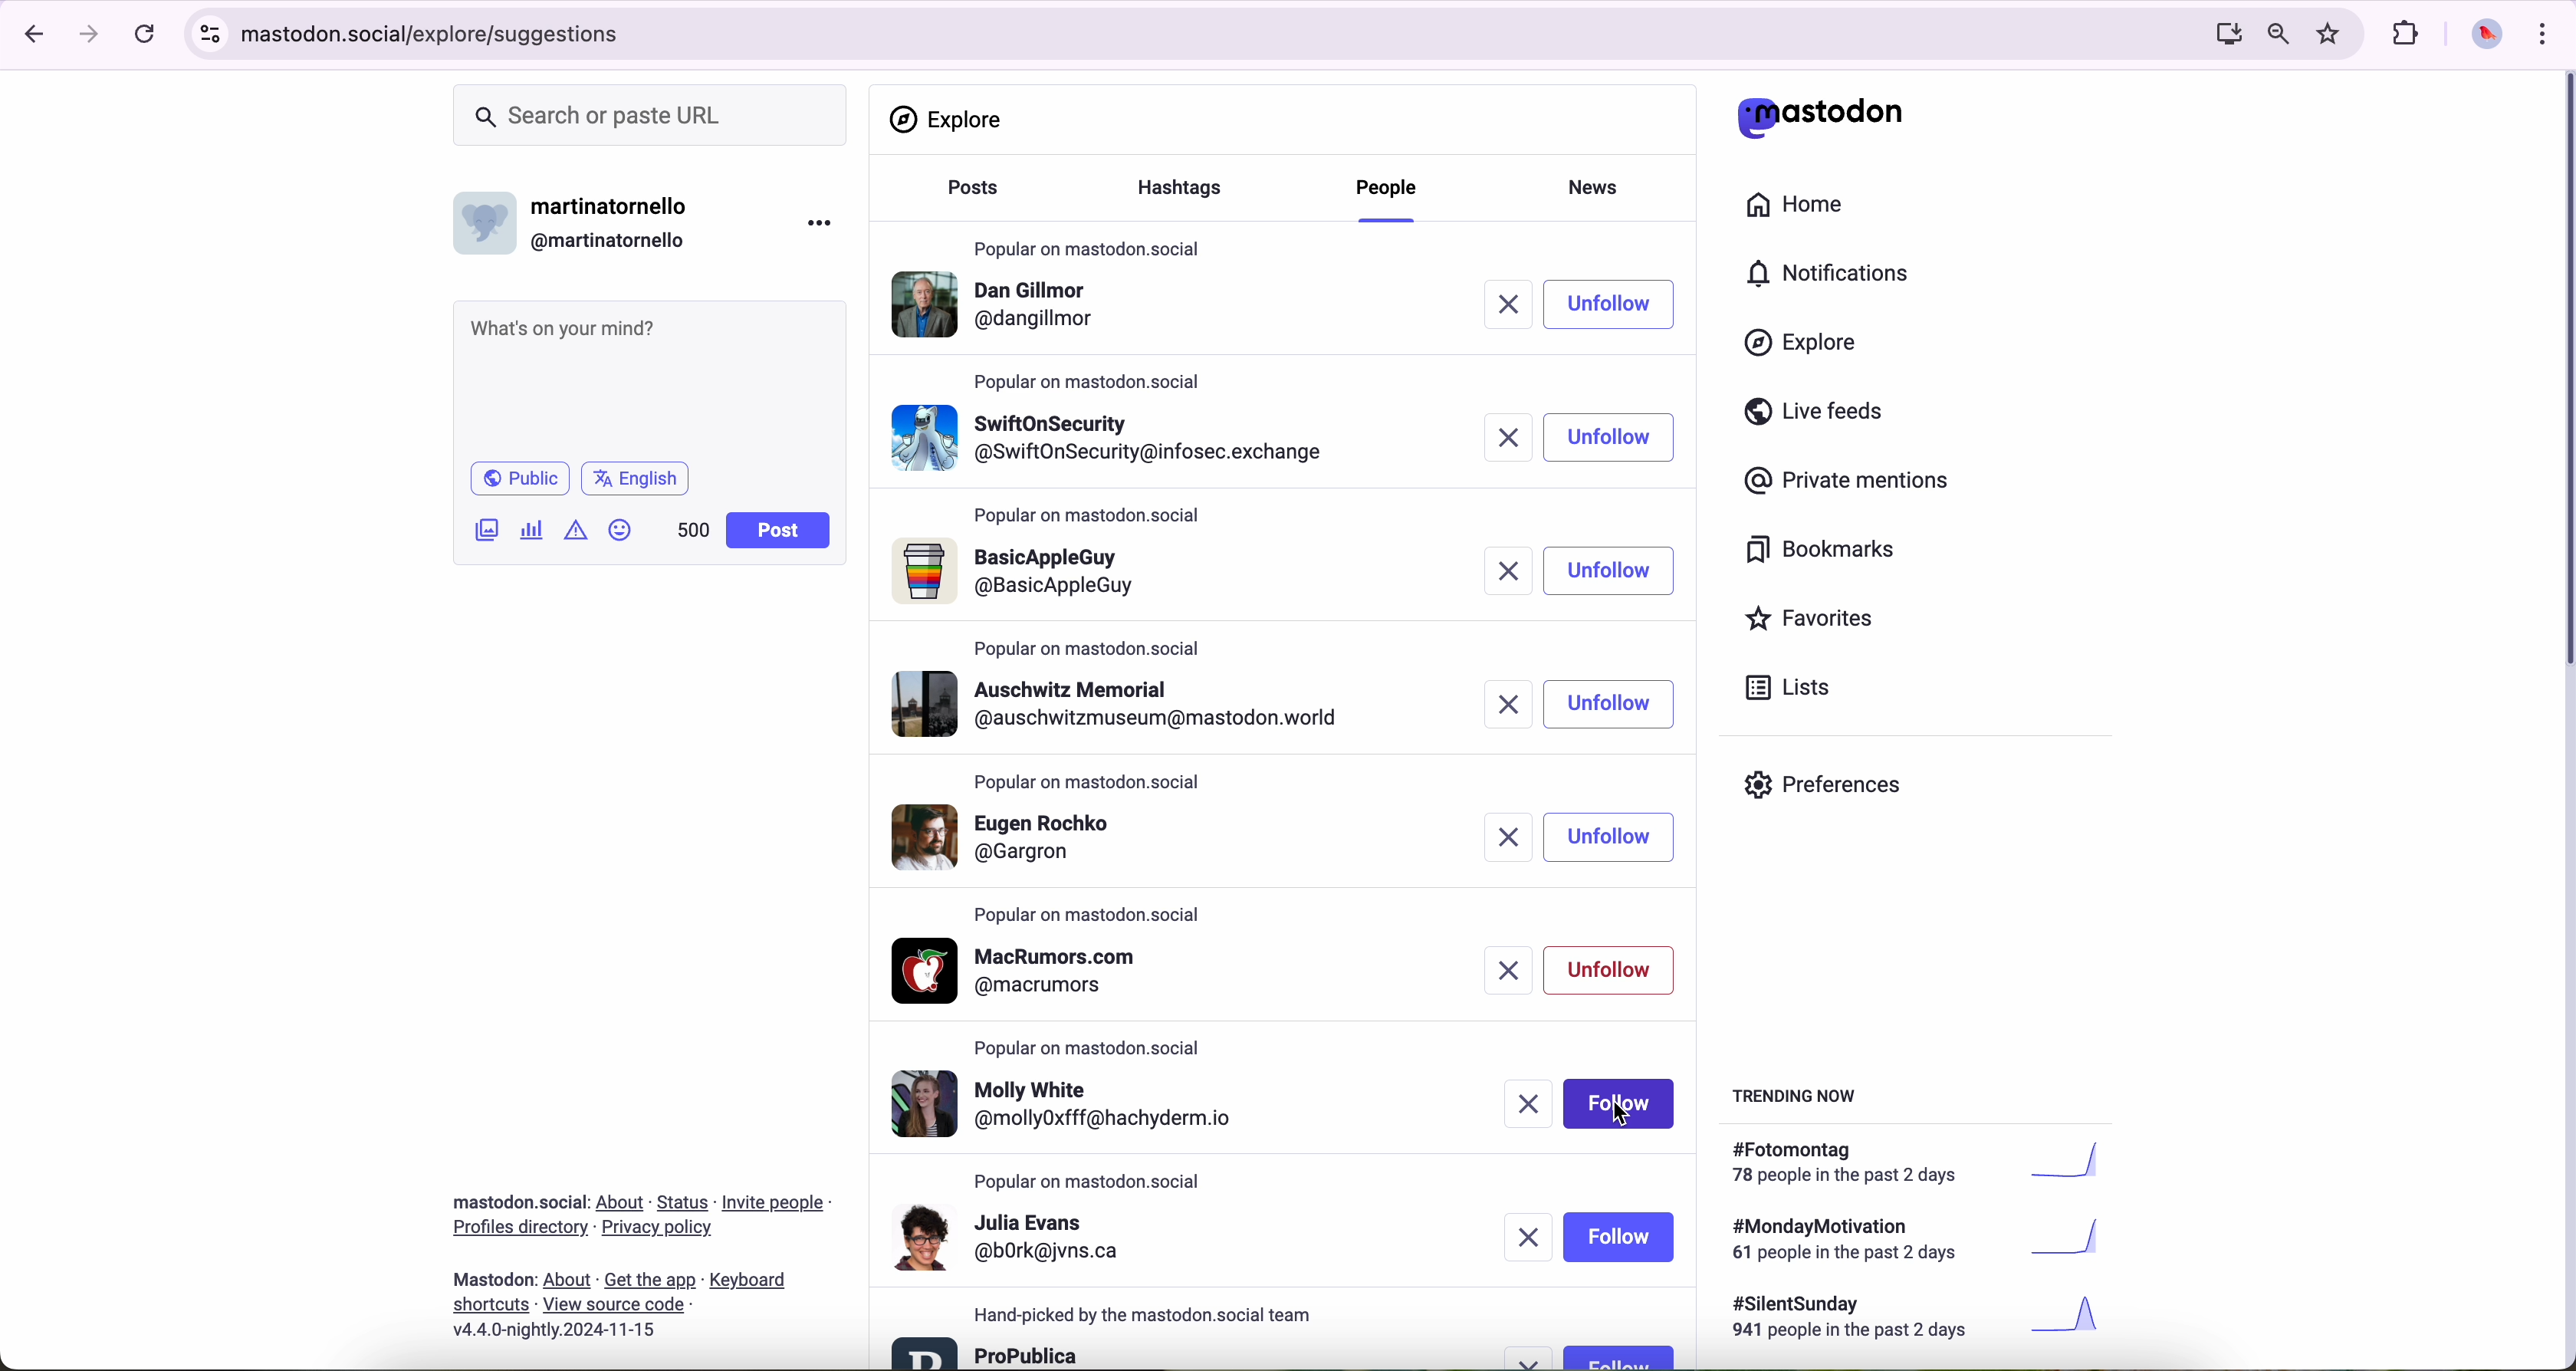 This screenshot has height=1371, width=2576. Describe the element at coordinates (146, 35) in the screenshot. I see `refresh page` at that location.